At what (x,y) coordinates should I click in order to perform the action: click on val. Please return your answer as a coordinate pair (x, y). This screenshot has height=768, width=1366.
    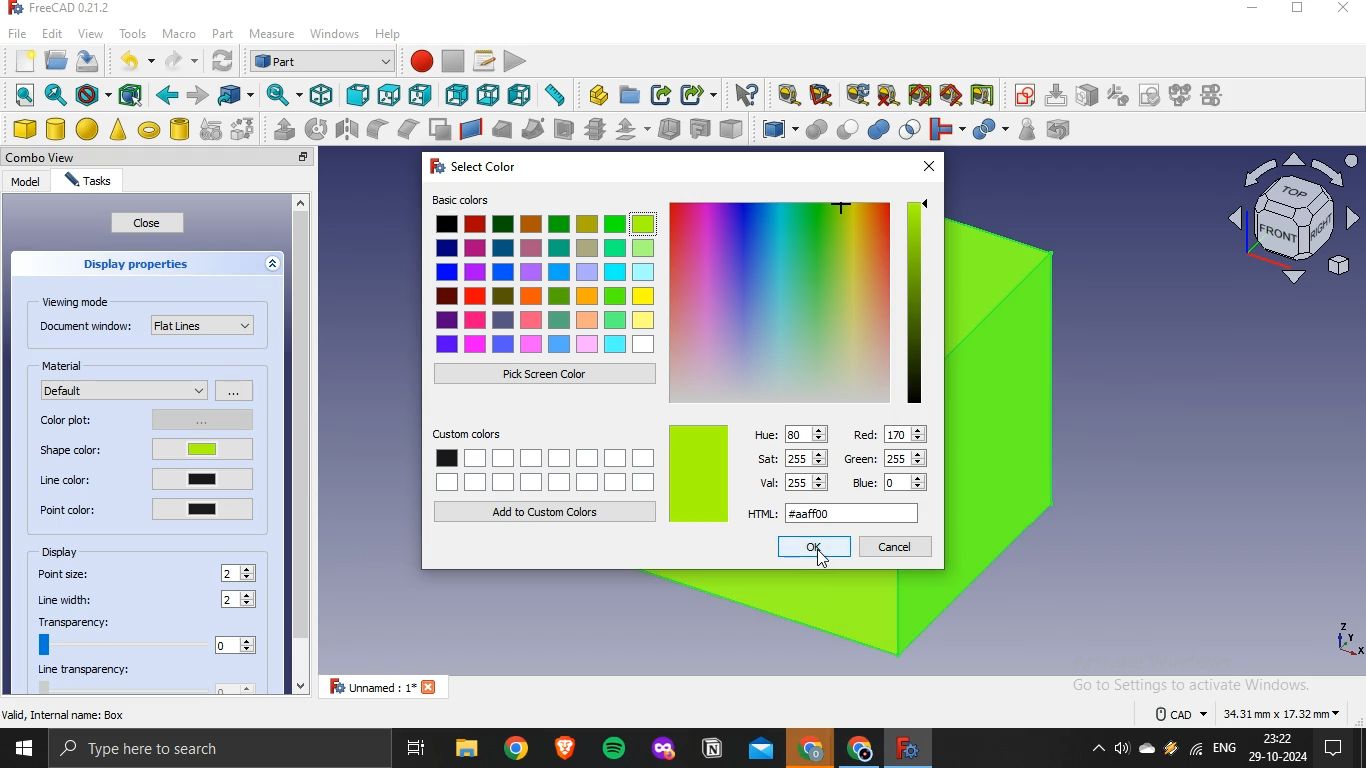
    Looking at the image, I should click on (792, 481).